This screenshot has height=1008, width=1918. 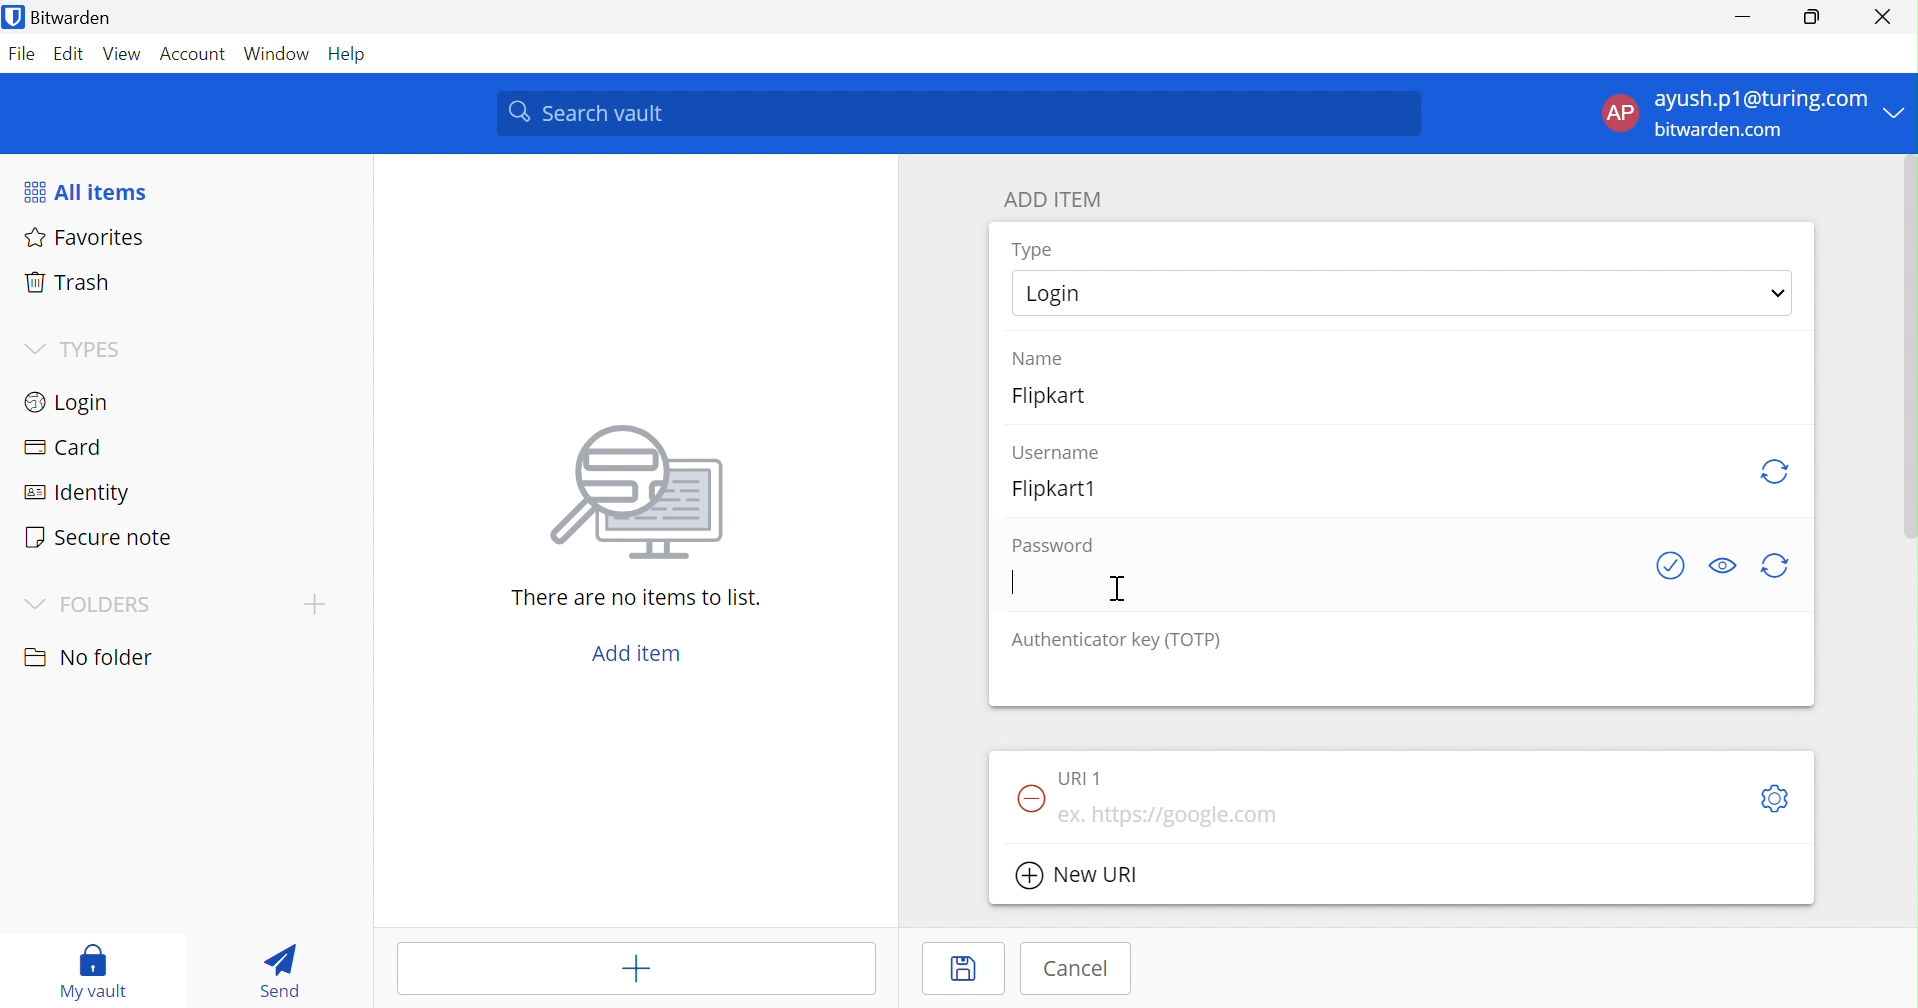 I want to click on AP, so click(x=1619, y=112).